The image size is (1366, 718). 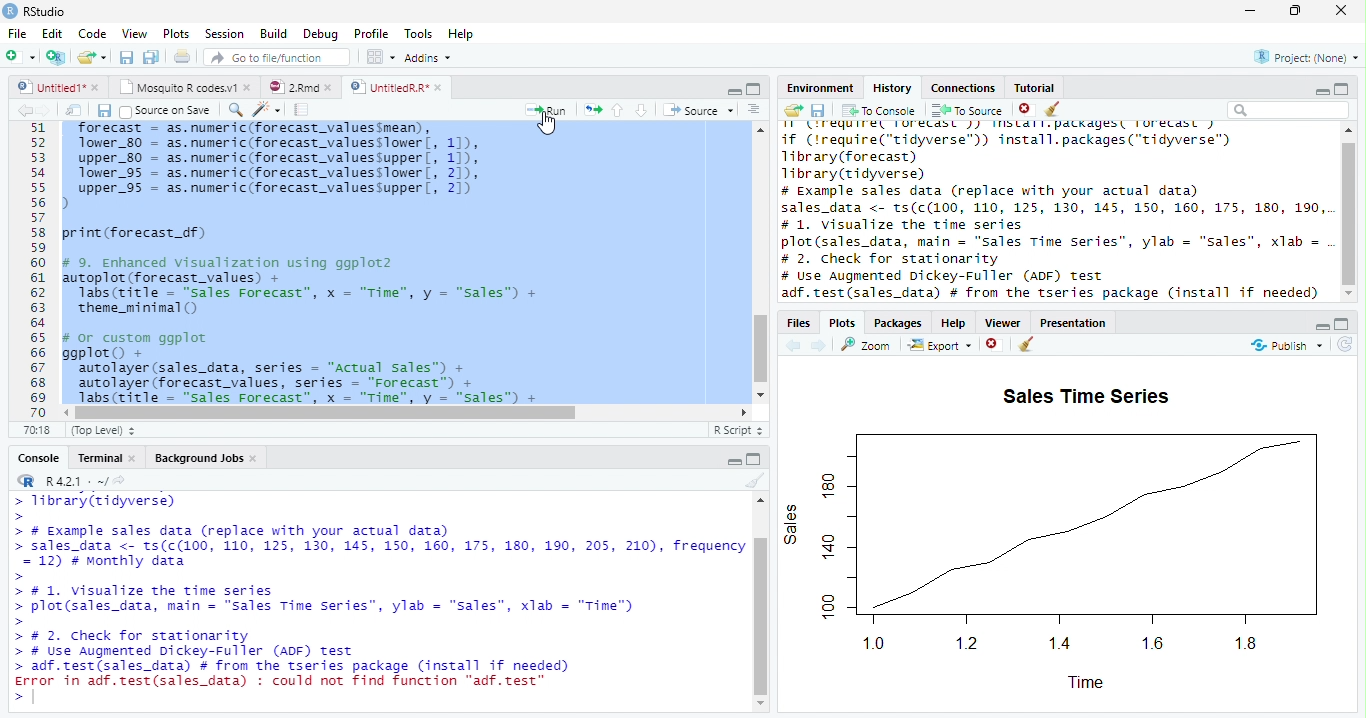 I want to click on Workplace panes, so click(x=379, y=56).